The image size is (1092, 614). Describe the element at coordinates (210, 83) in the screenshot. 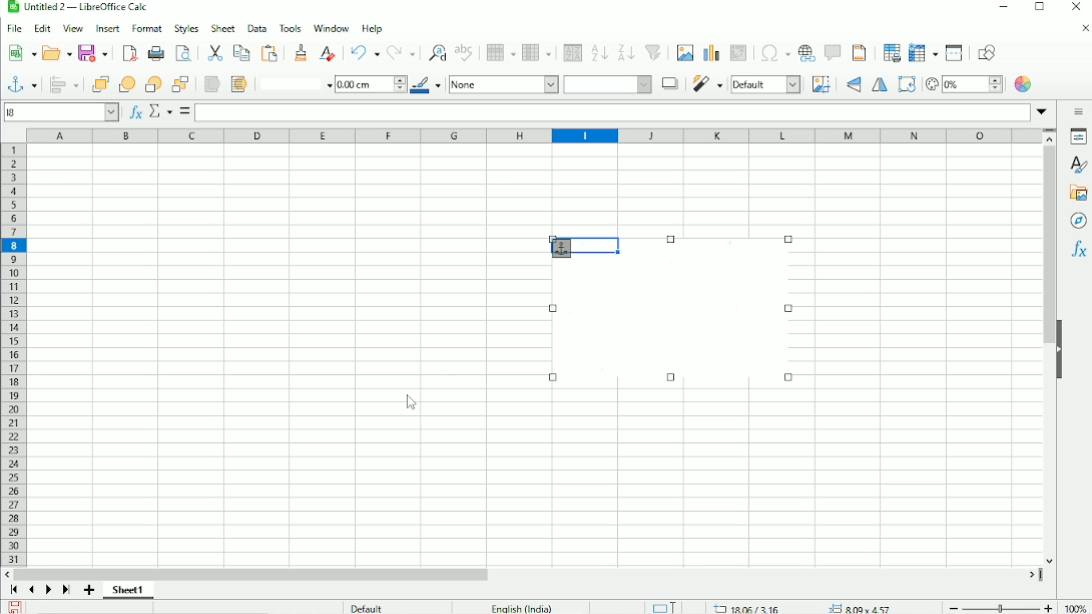

I see `to foreground` at that location.